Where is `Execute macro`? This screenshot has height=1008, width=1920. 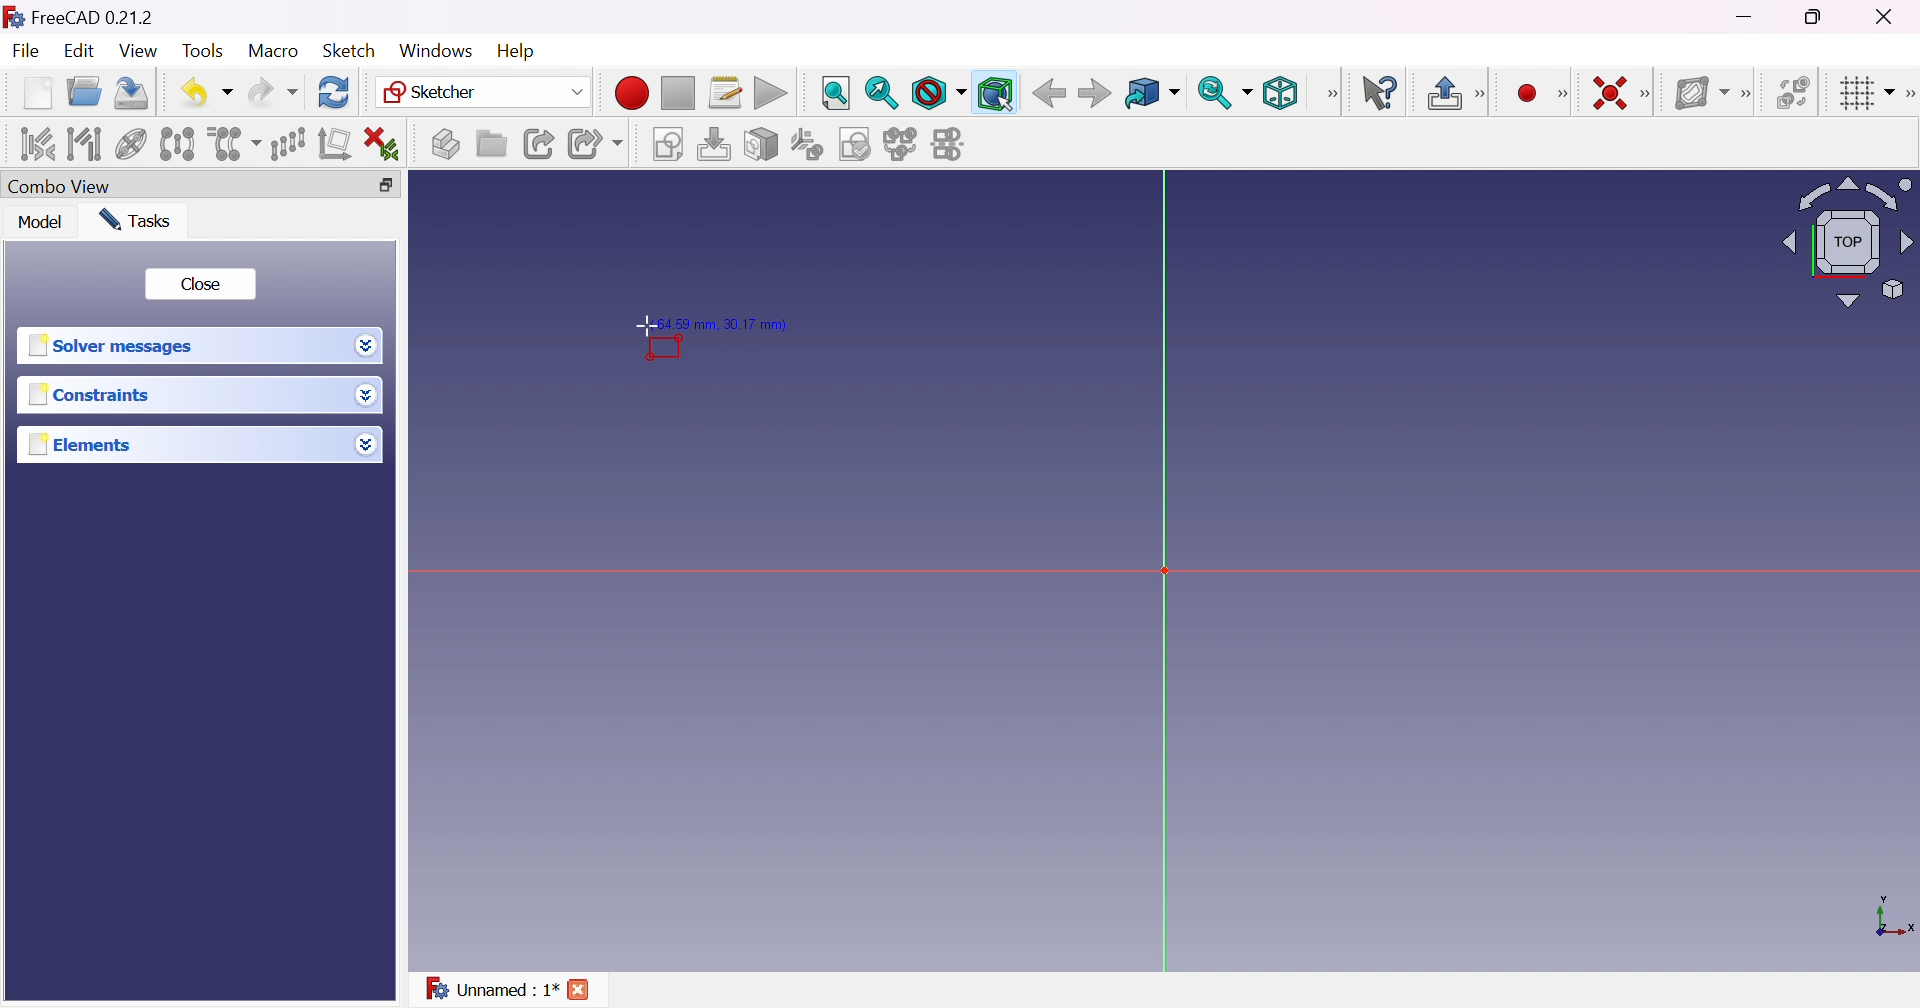 Execute macro is located at coordinates (771, 94).